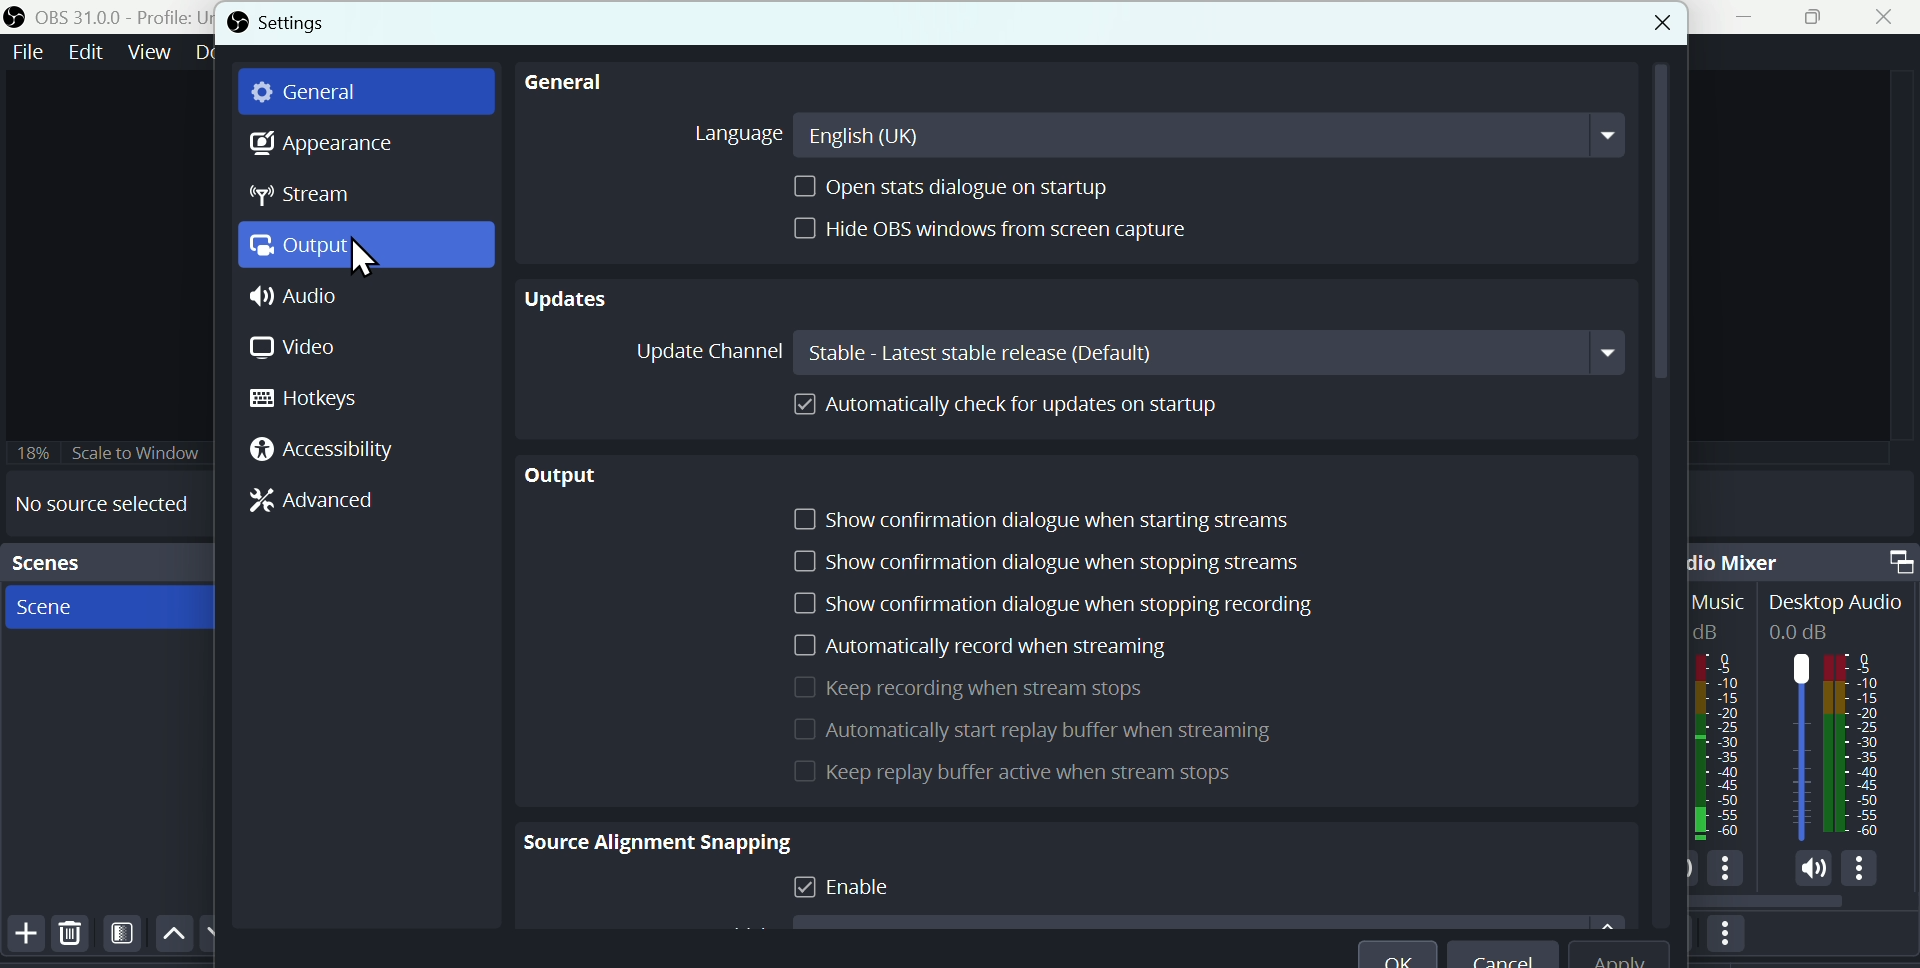  What do you see at coordinates (969, 686) in the screenshot?
I see `Keep recording when Stream stops` at bounding box center [969, 686].